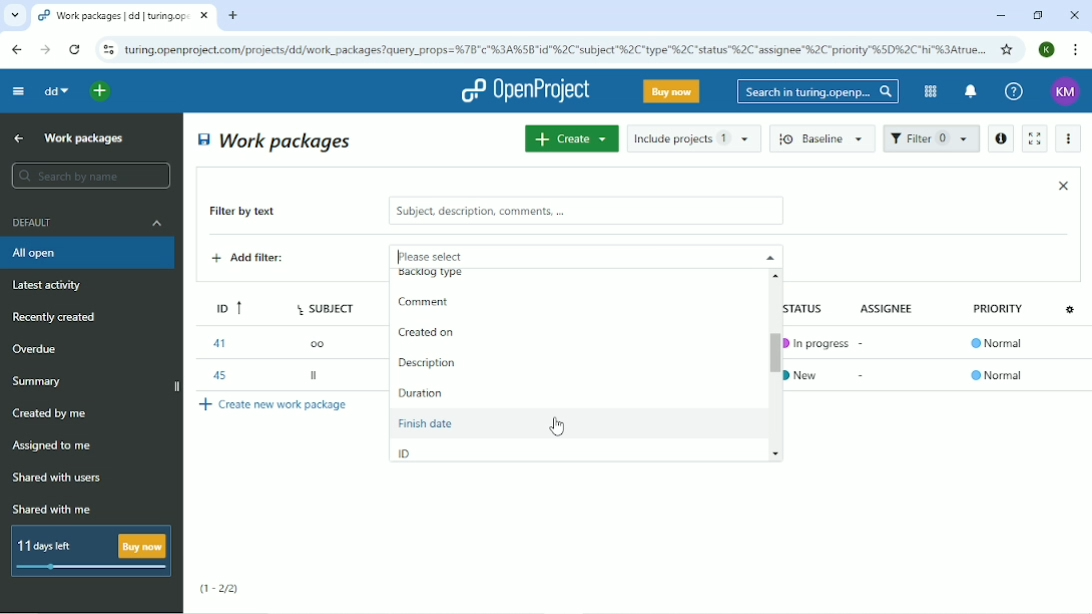 This screenshot has height=614, width=1092. What do you see at coordinates (814, 307) in the screenshot?
I see `Status` at bounding box center [814, 307].